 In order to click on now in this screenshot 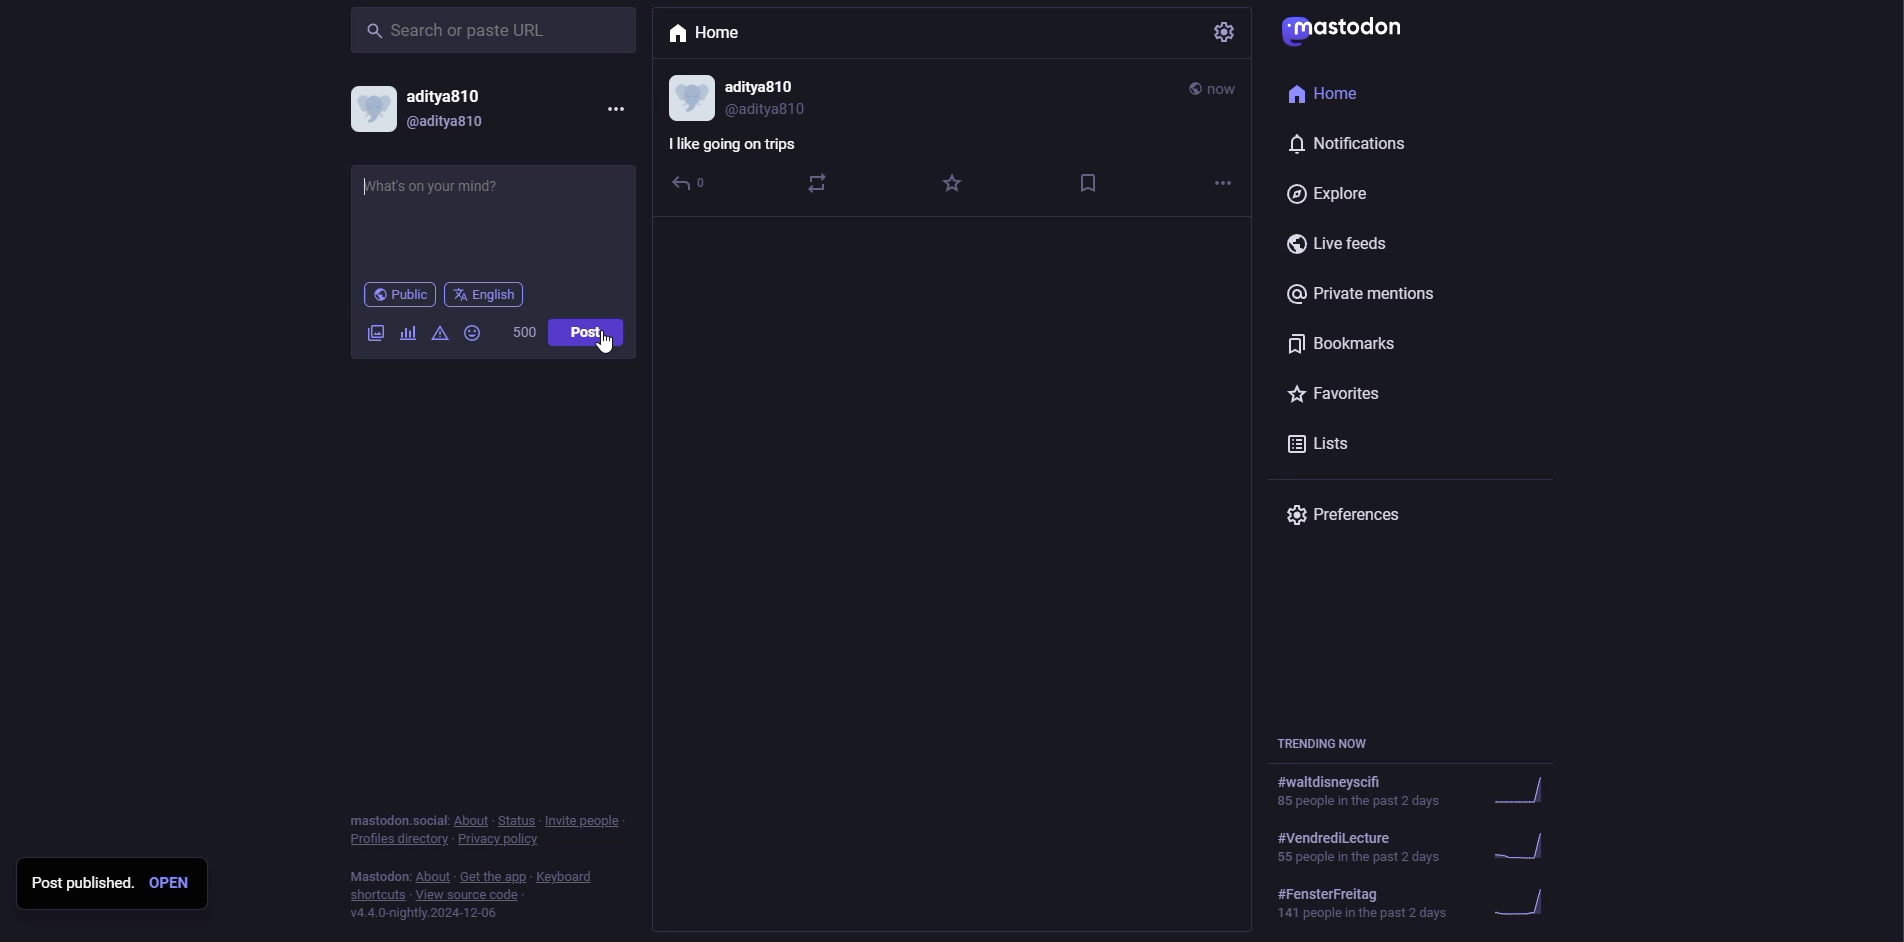, I will do `click(1215, 88)`.